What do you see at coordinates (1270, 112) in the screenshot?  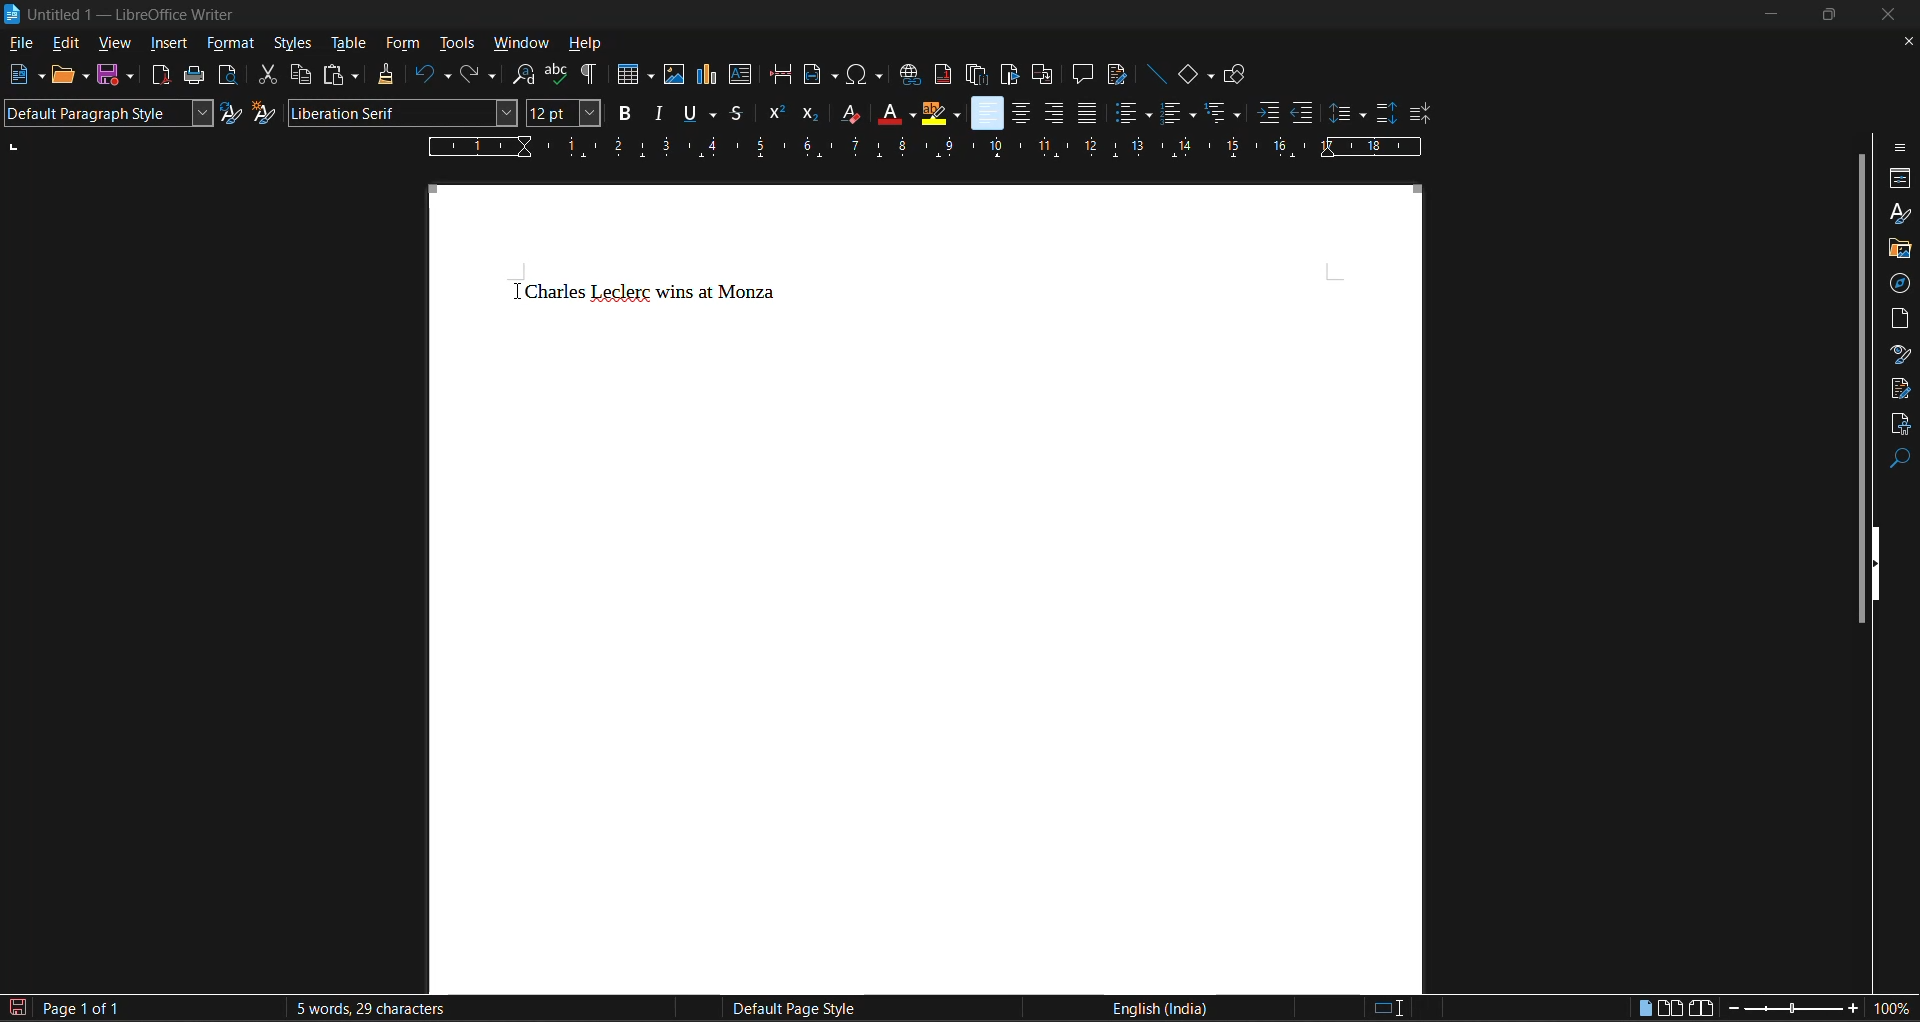 I see `increase indent` at bounding box center [1270, 112].